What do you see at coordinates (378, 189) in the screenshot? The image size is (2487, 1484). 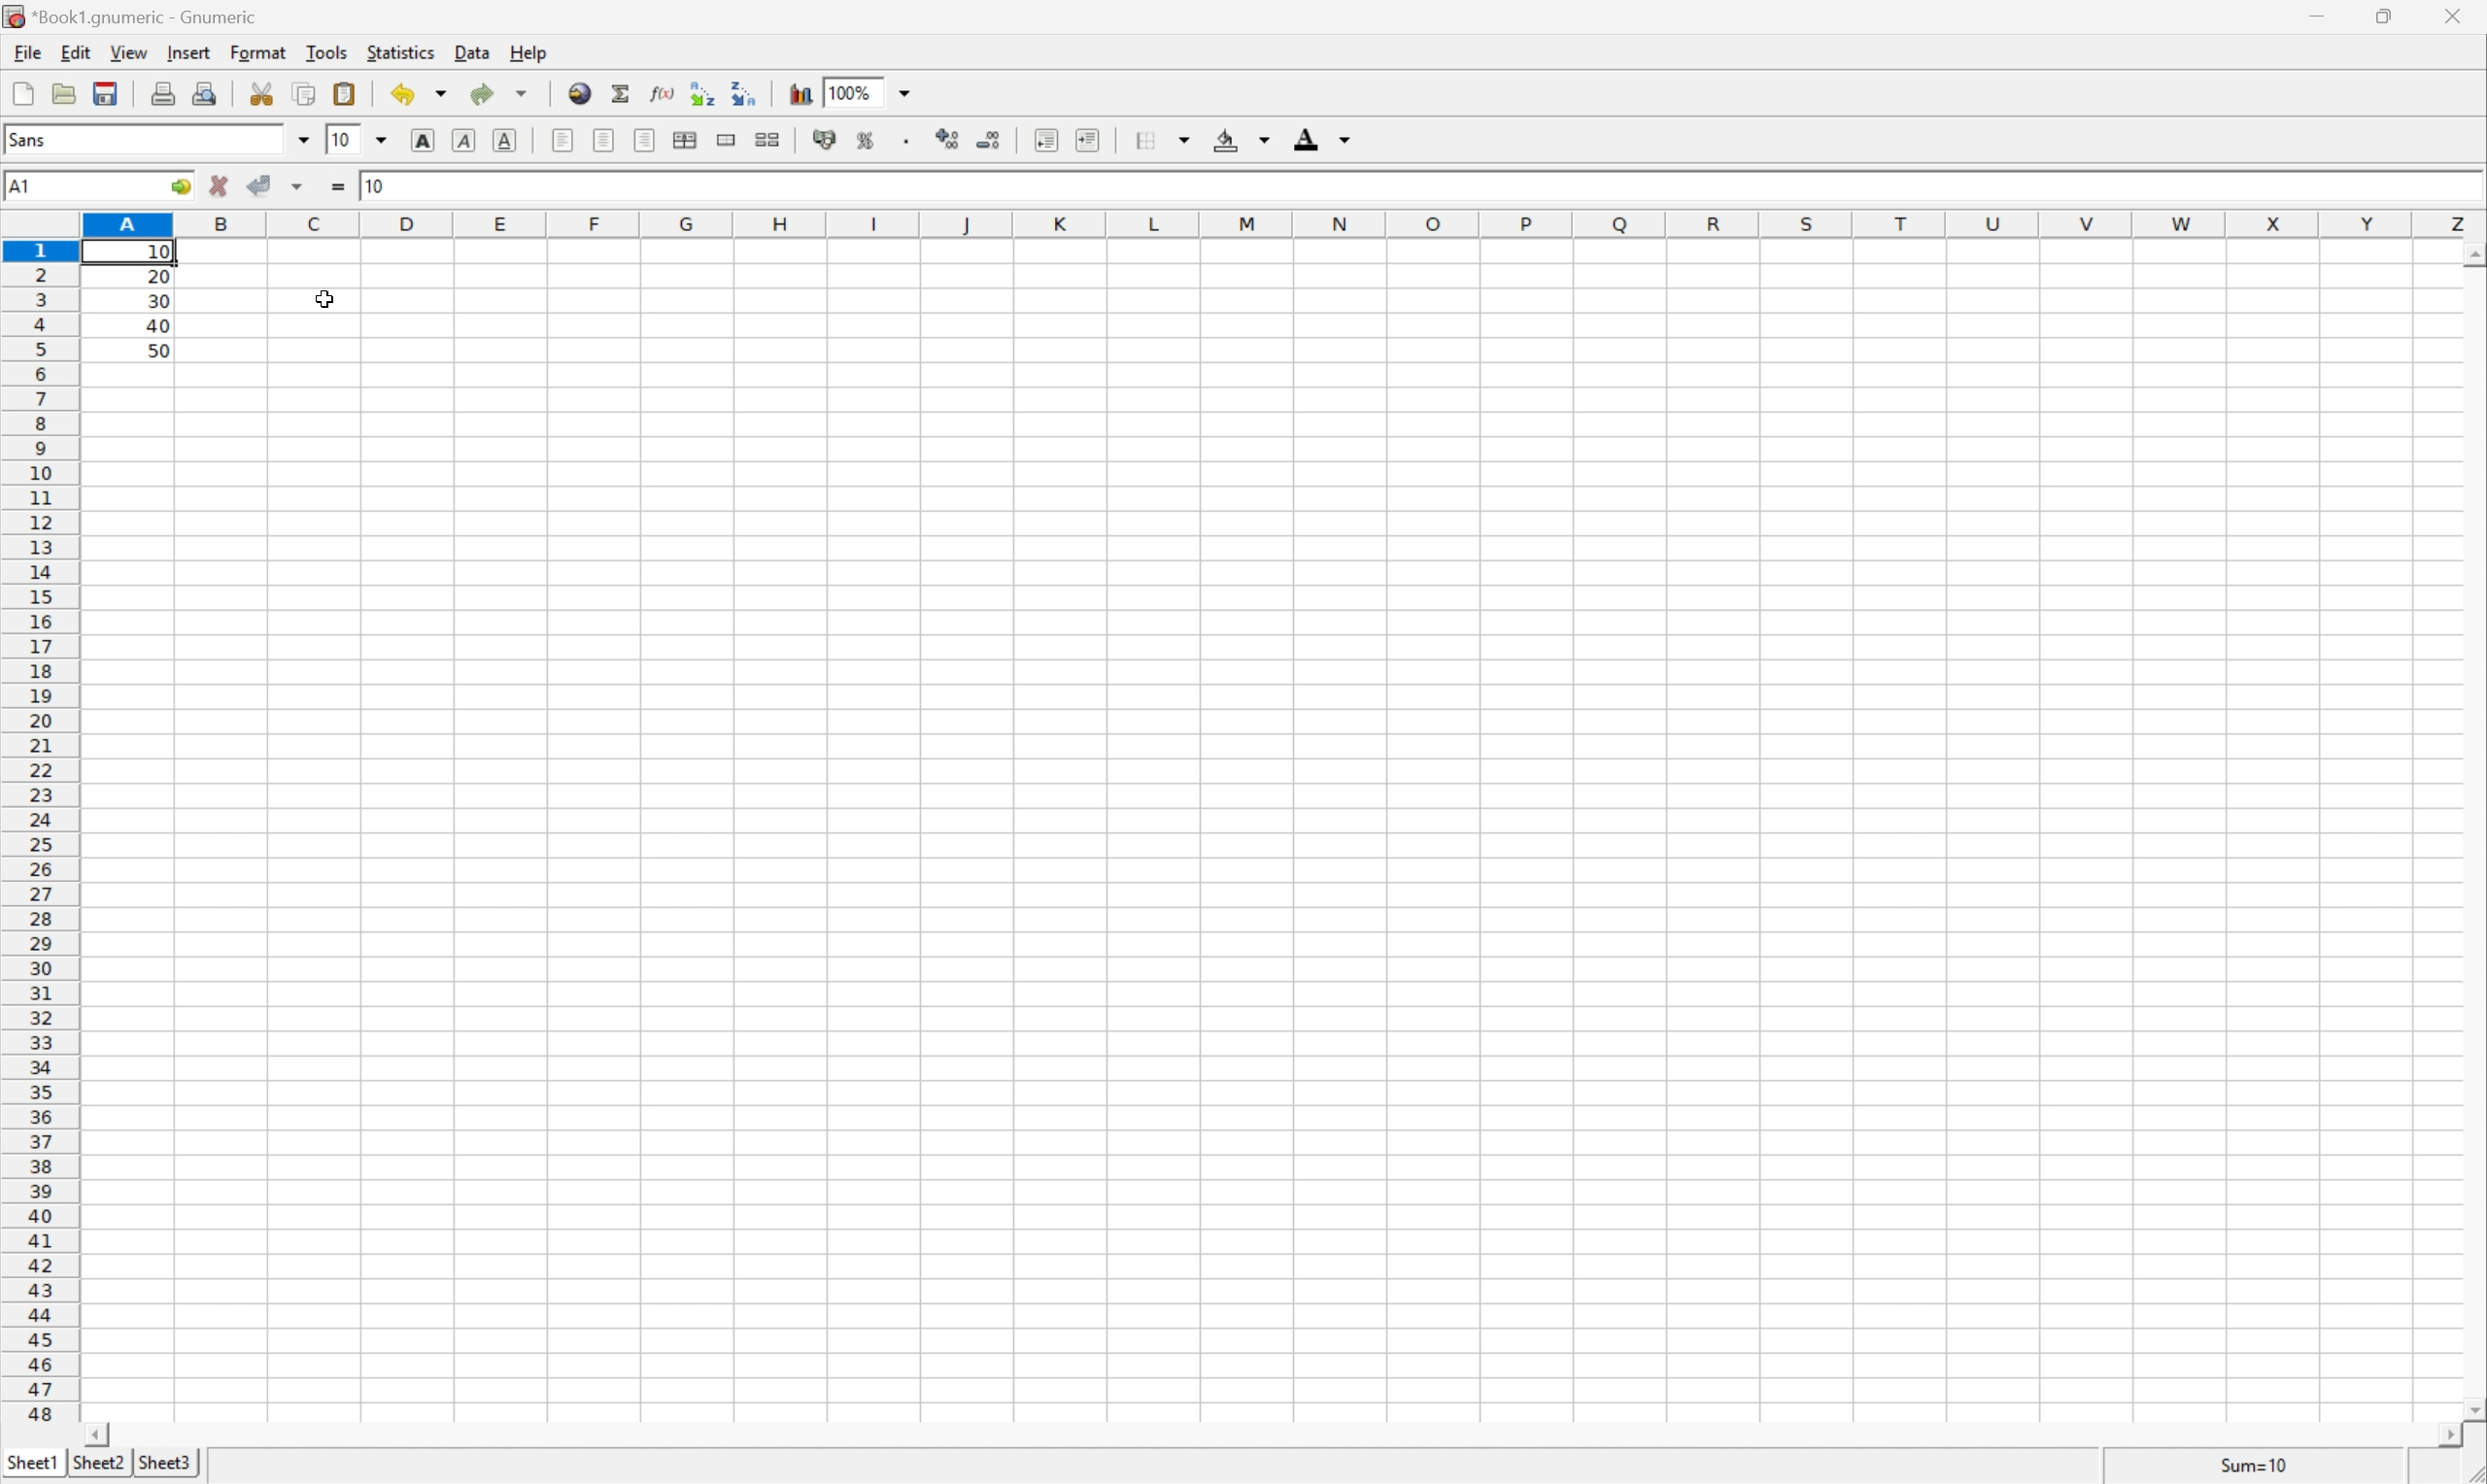 I see `10` at bounding box center [378, 189].